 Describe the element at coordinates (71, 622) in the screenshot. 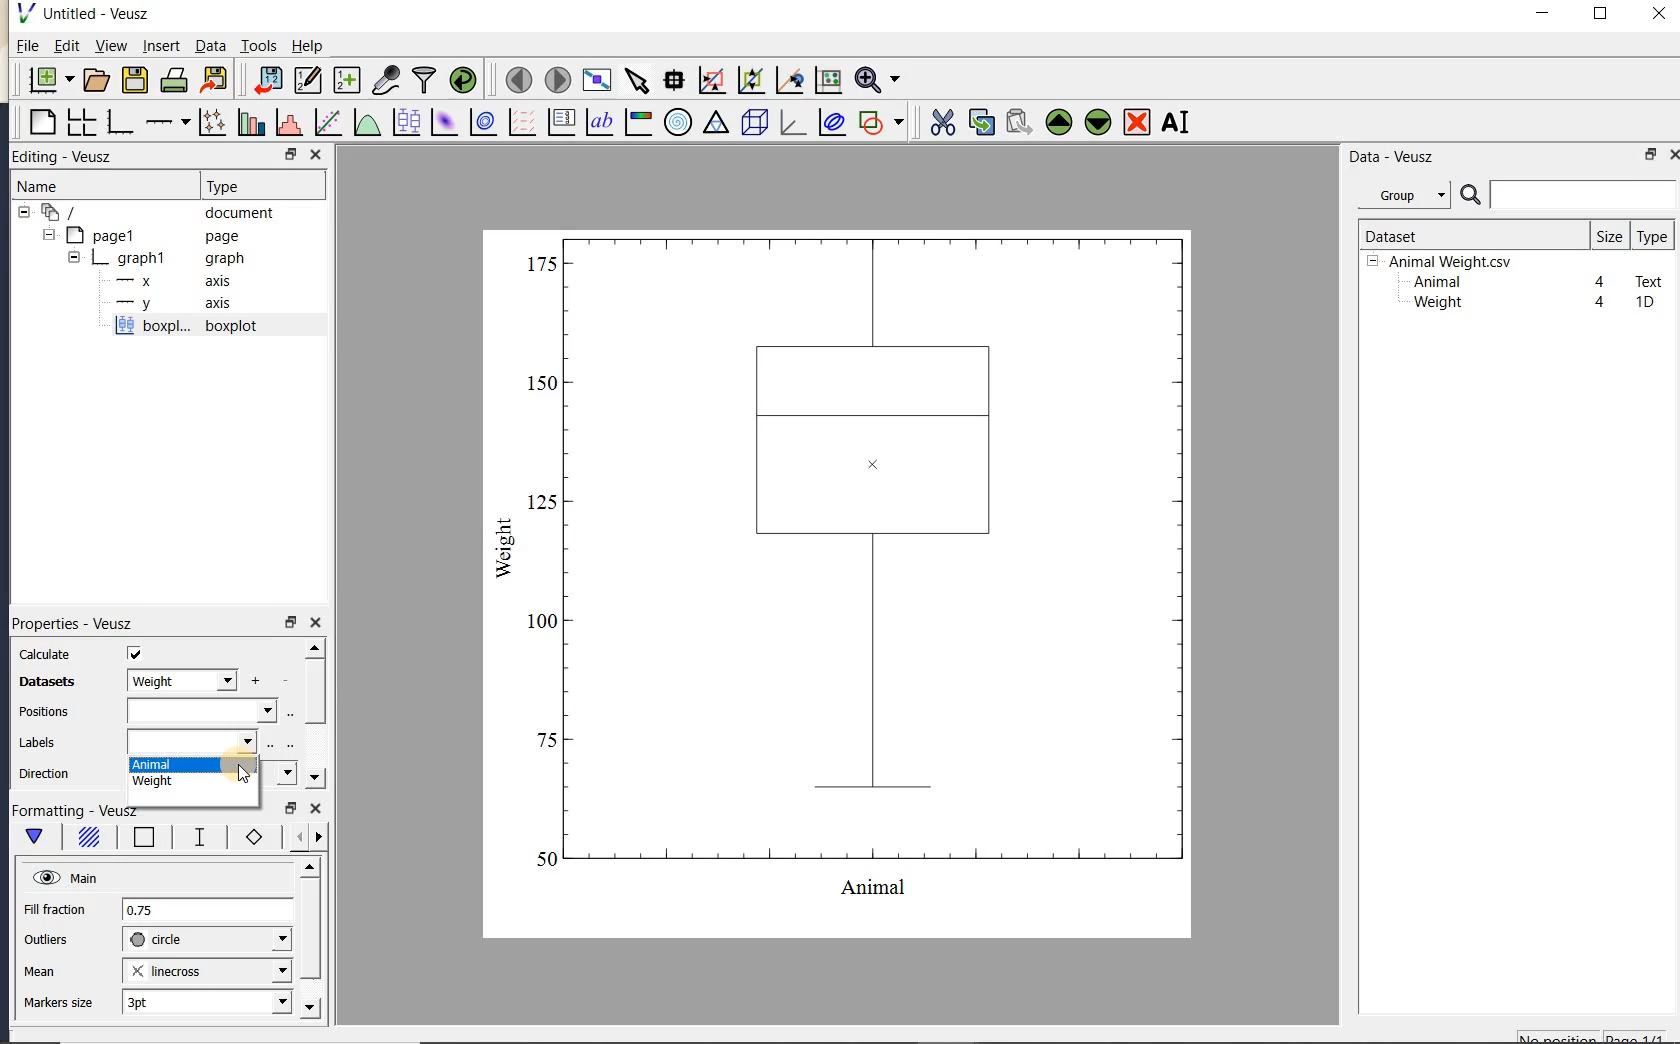

I see `Properties - Veusz` at that location.